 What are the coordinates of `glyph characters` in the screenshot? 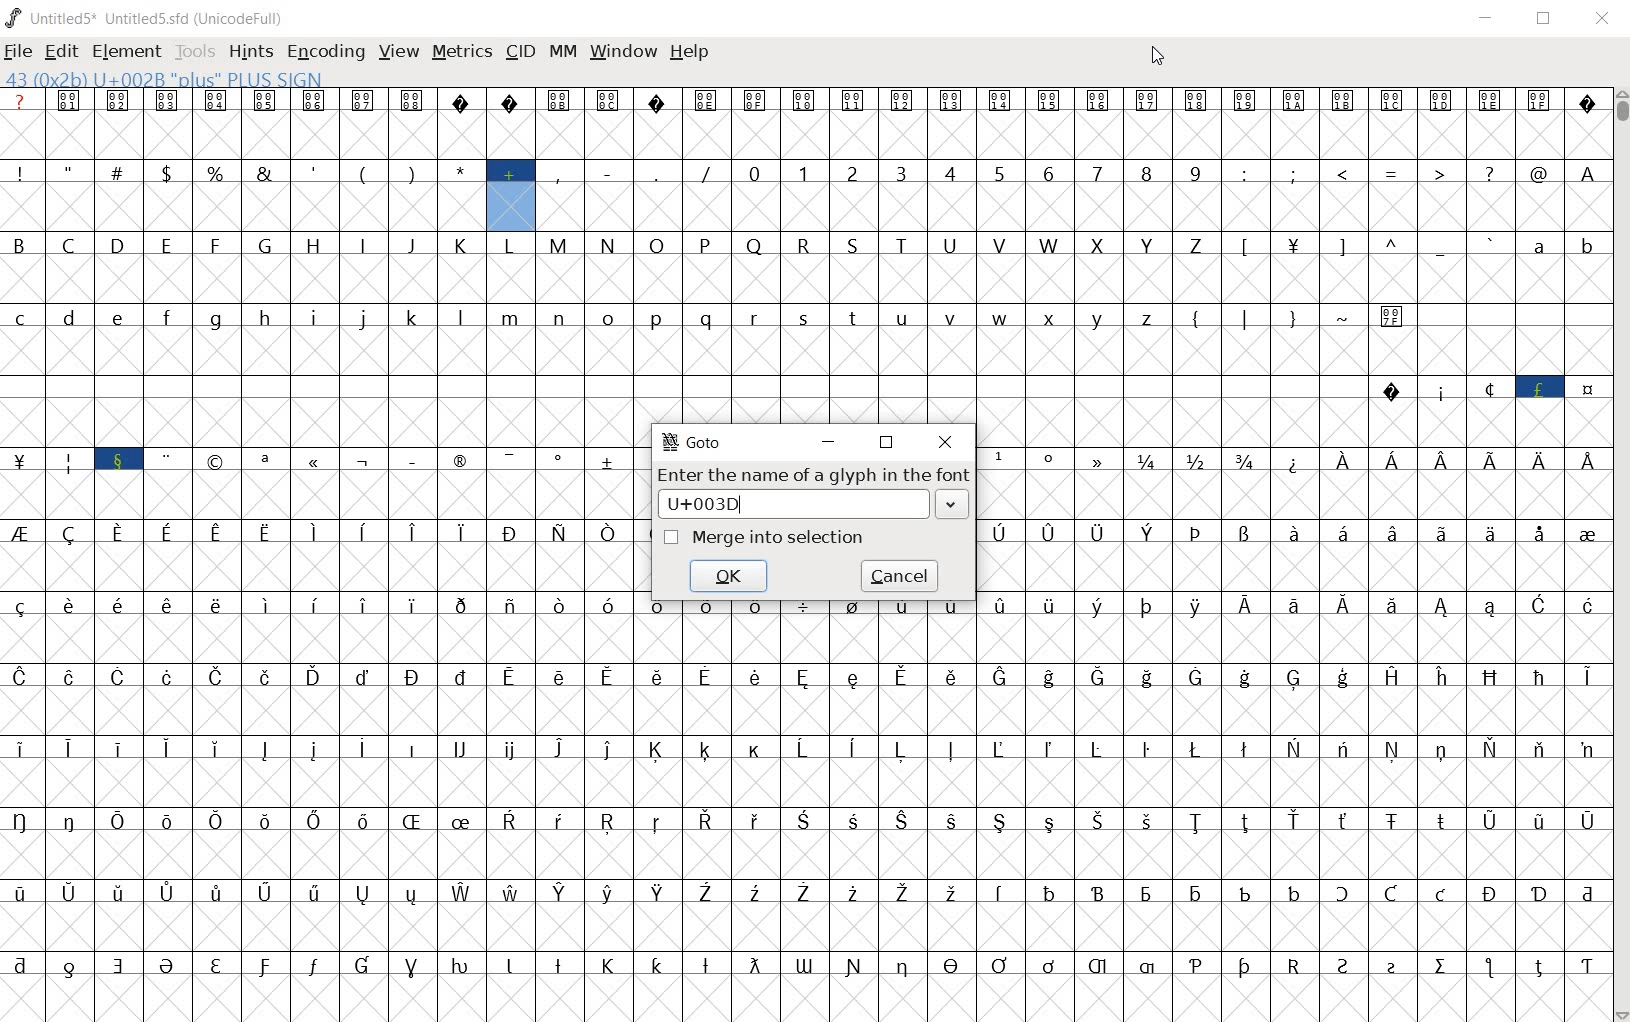 It's located at (1143, 231).